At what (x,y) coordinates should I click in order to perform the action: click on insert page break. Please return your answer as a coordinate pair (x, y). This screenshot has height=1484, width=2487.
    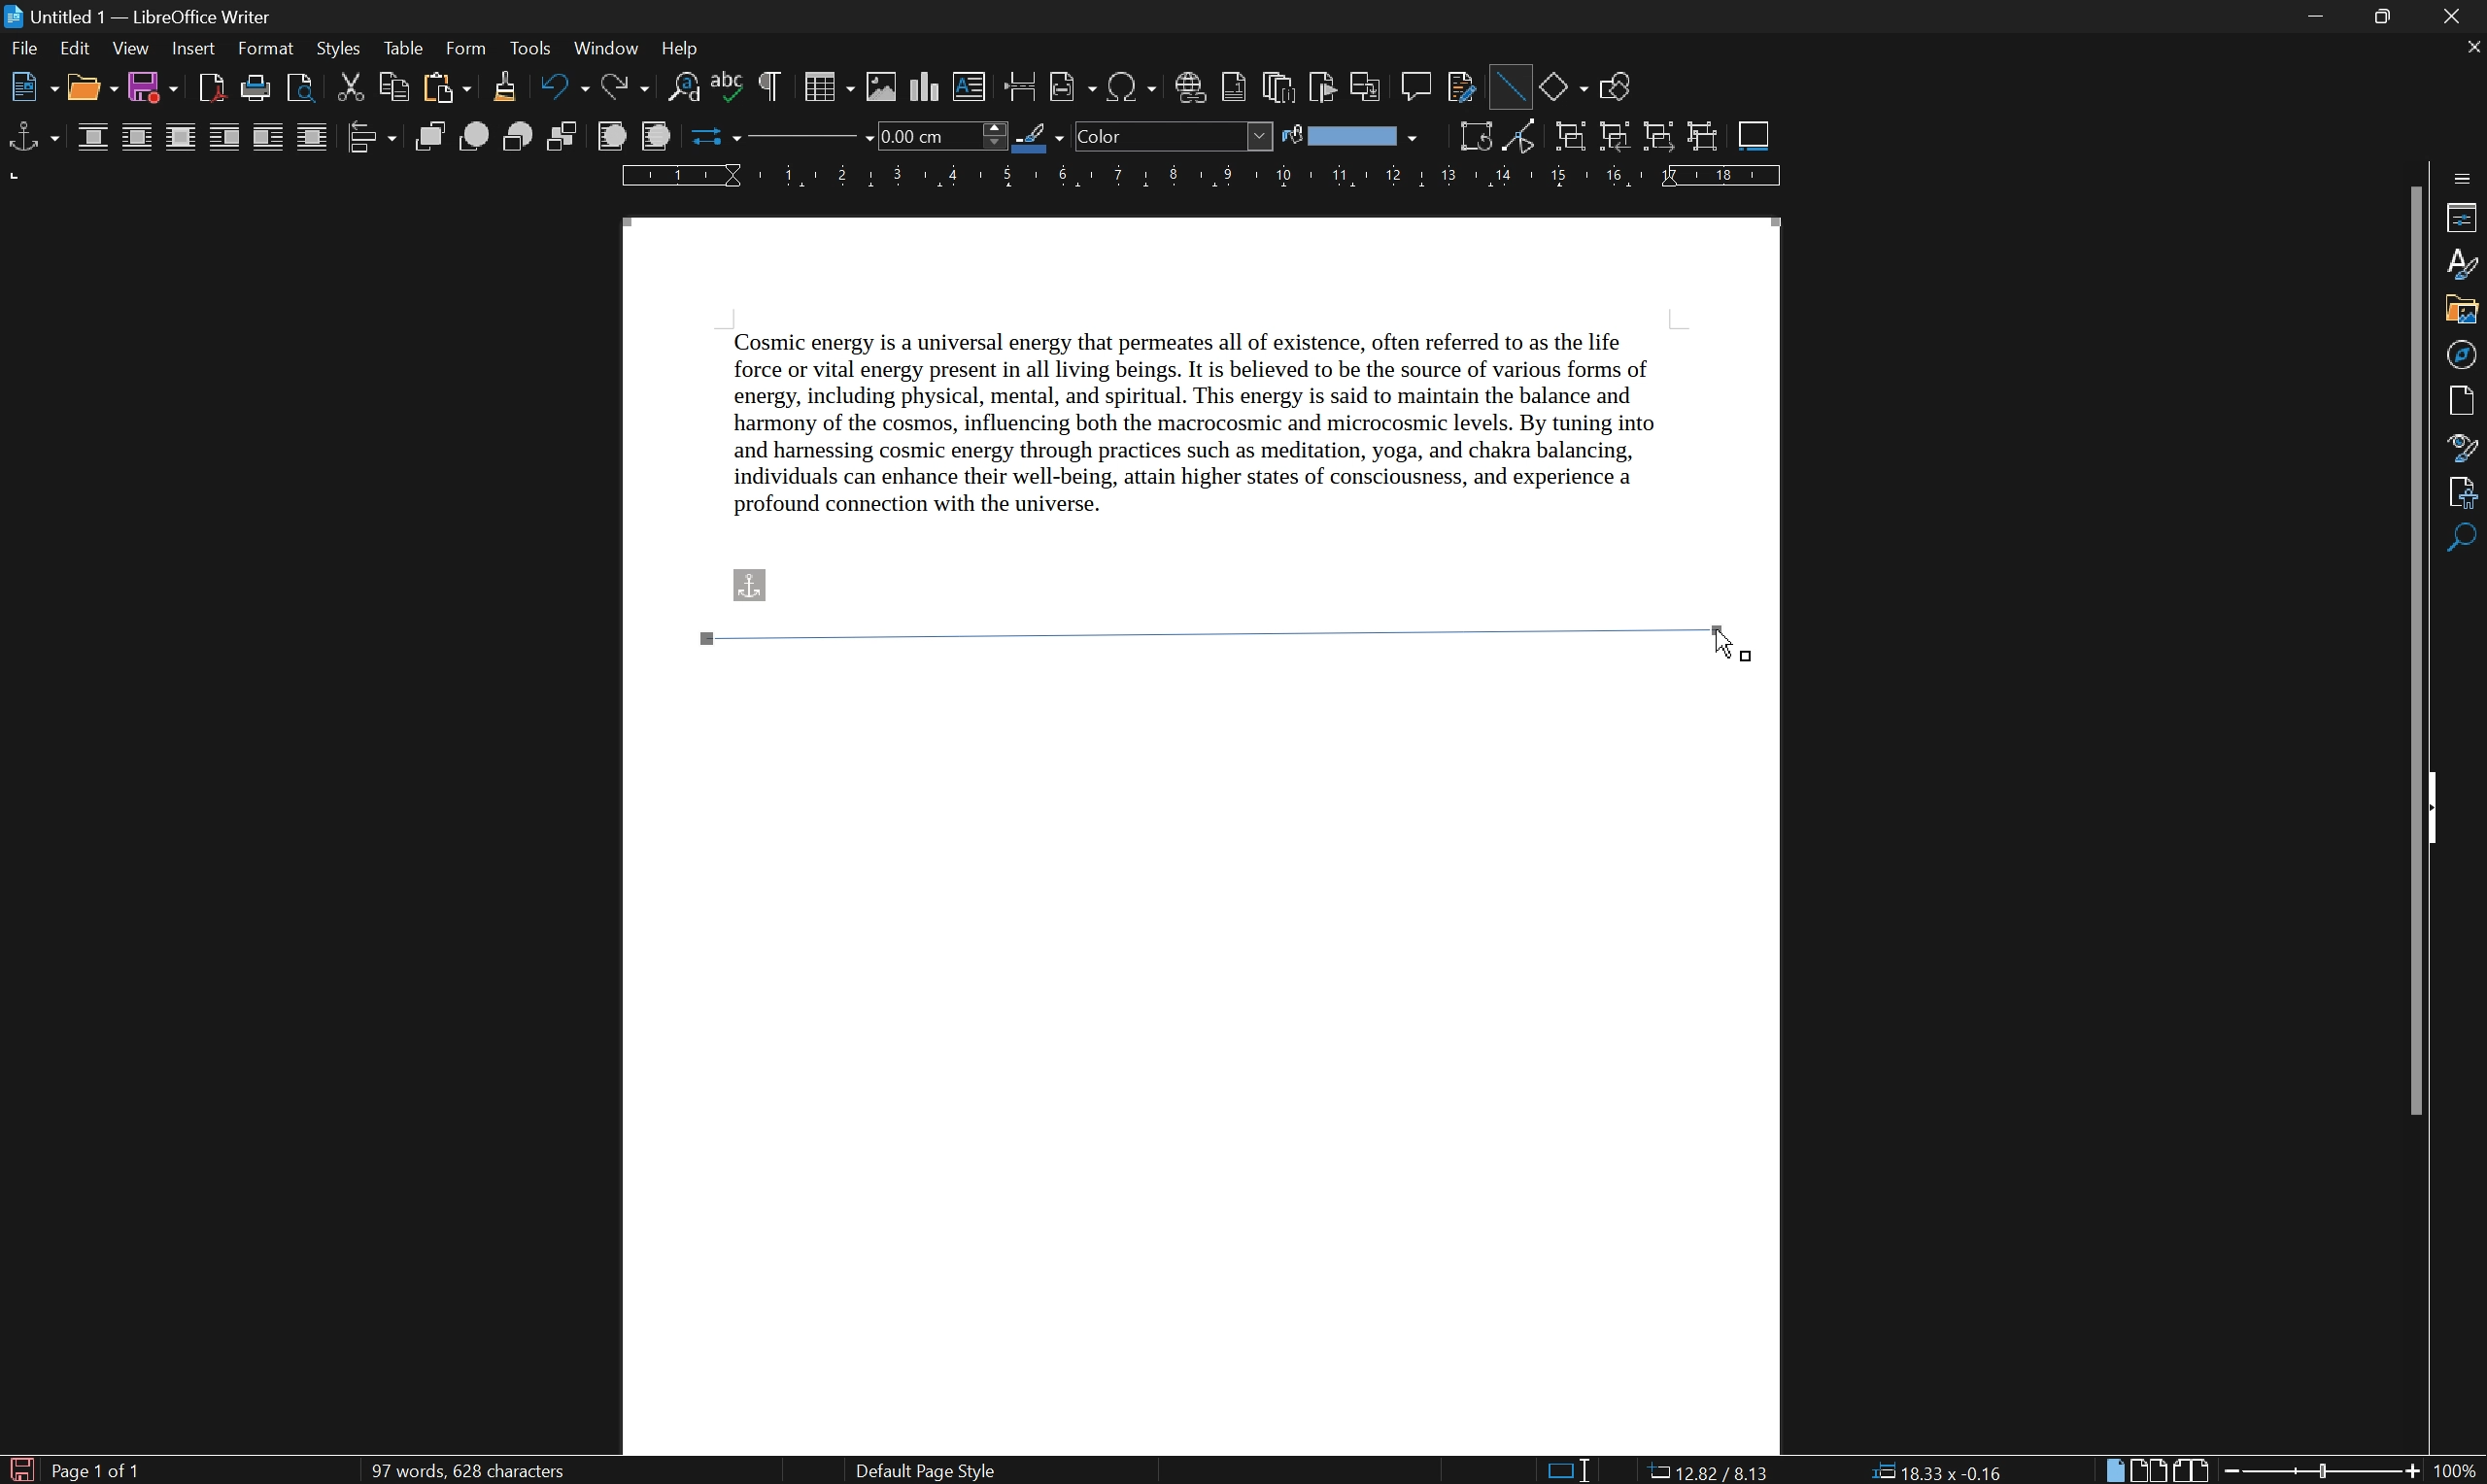
    Looking at the image, I should click on (1018, 85).